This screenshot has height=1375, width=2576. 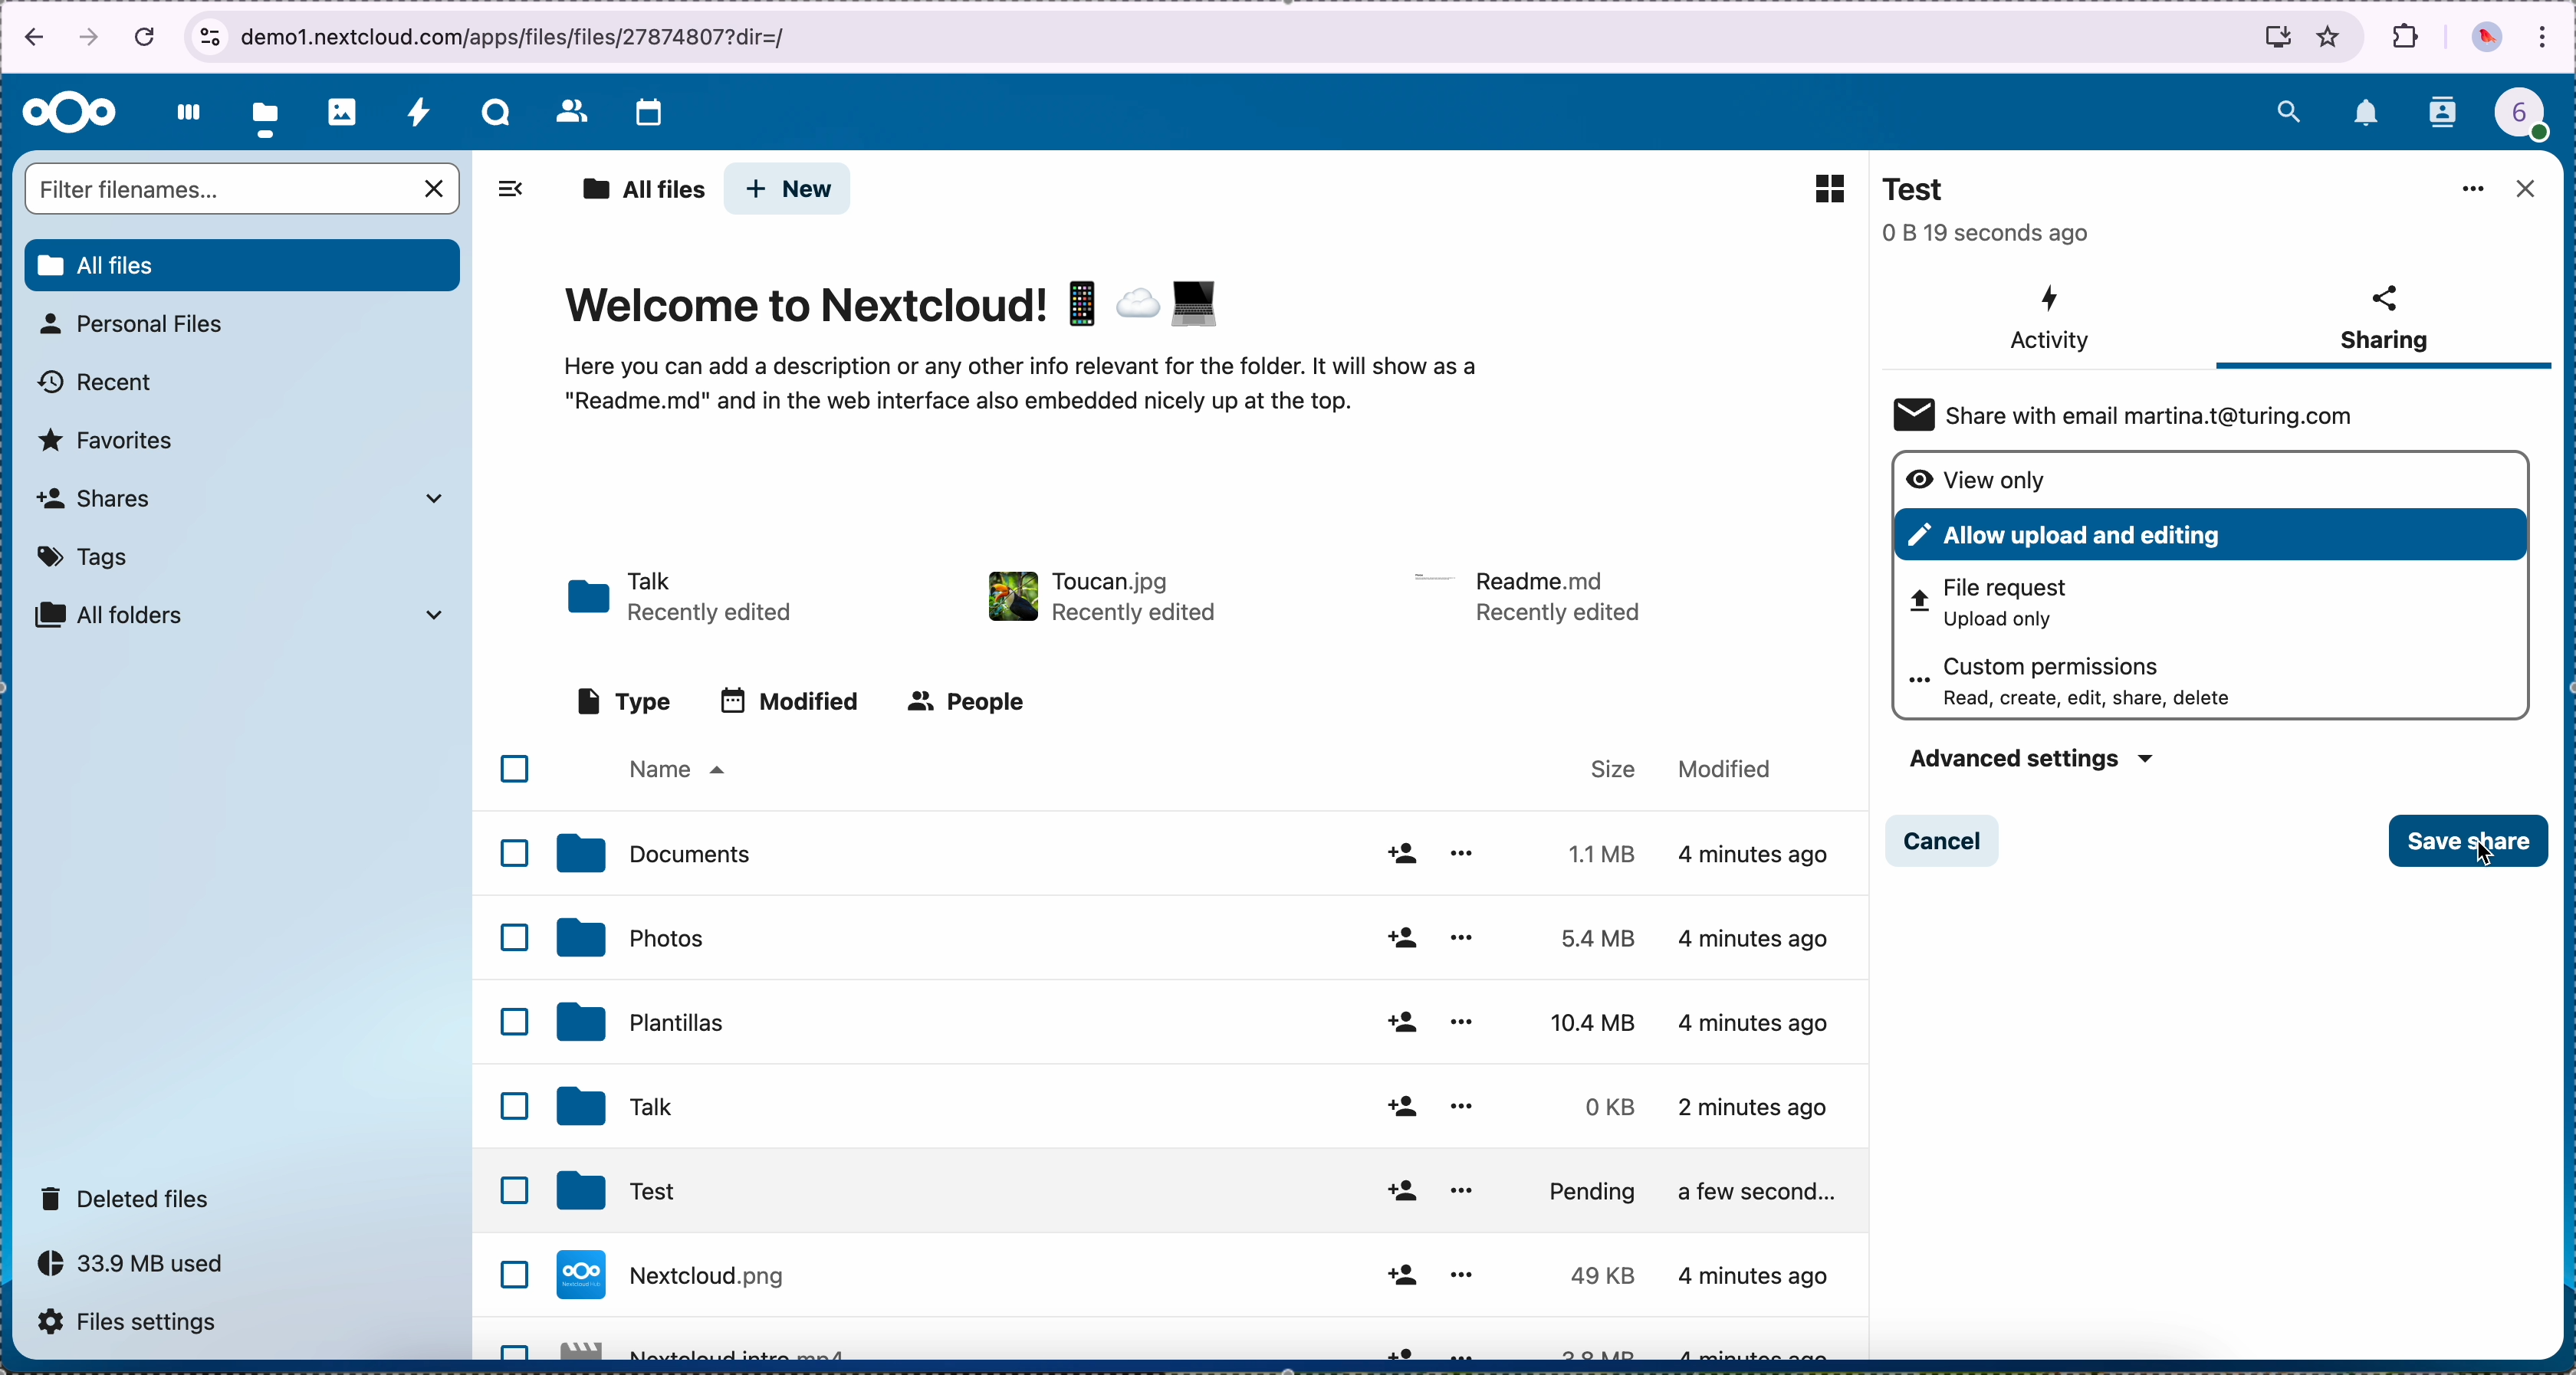 What do you see at coordinates (90, 39) in the screenshot?
I see `navigate foward` at bounding box center [90, 39].